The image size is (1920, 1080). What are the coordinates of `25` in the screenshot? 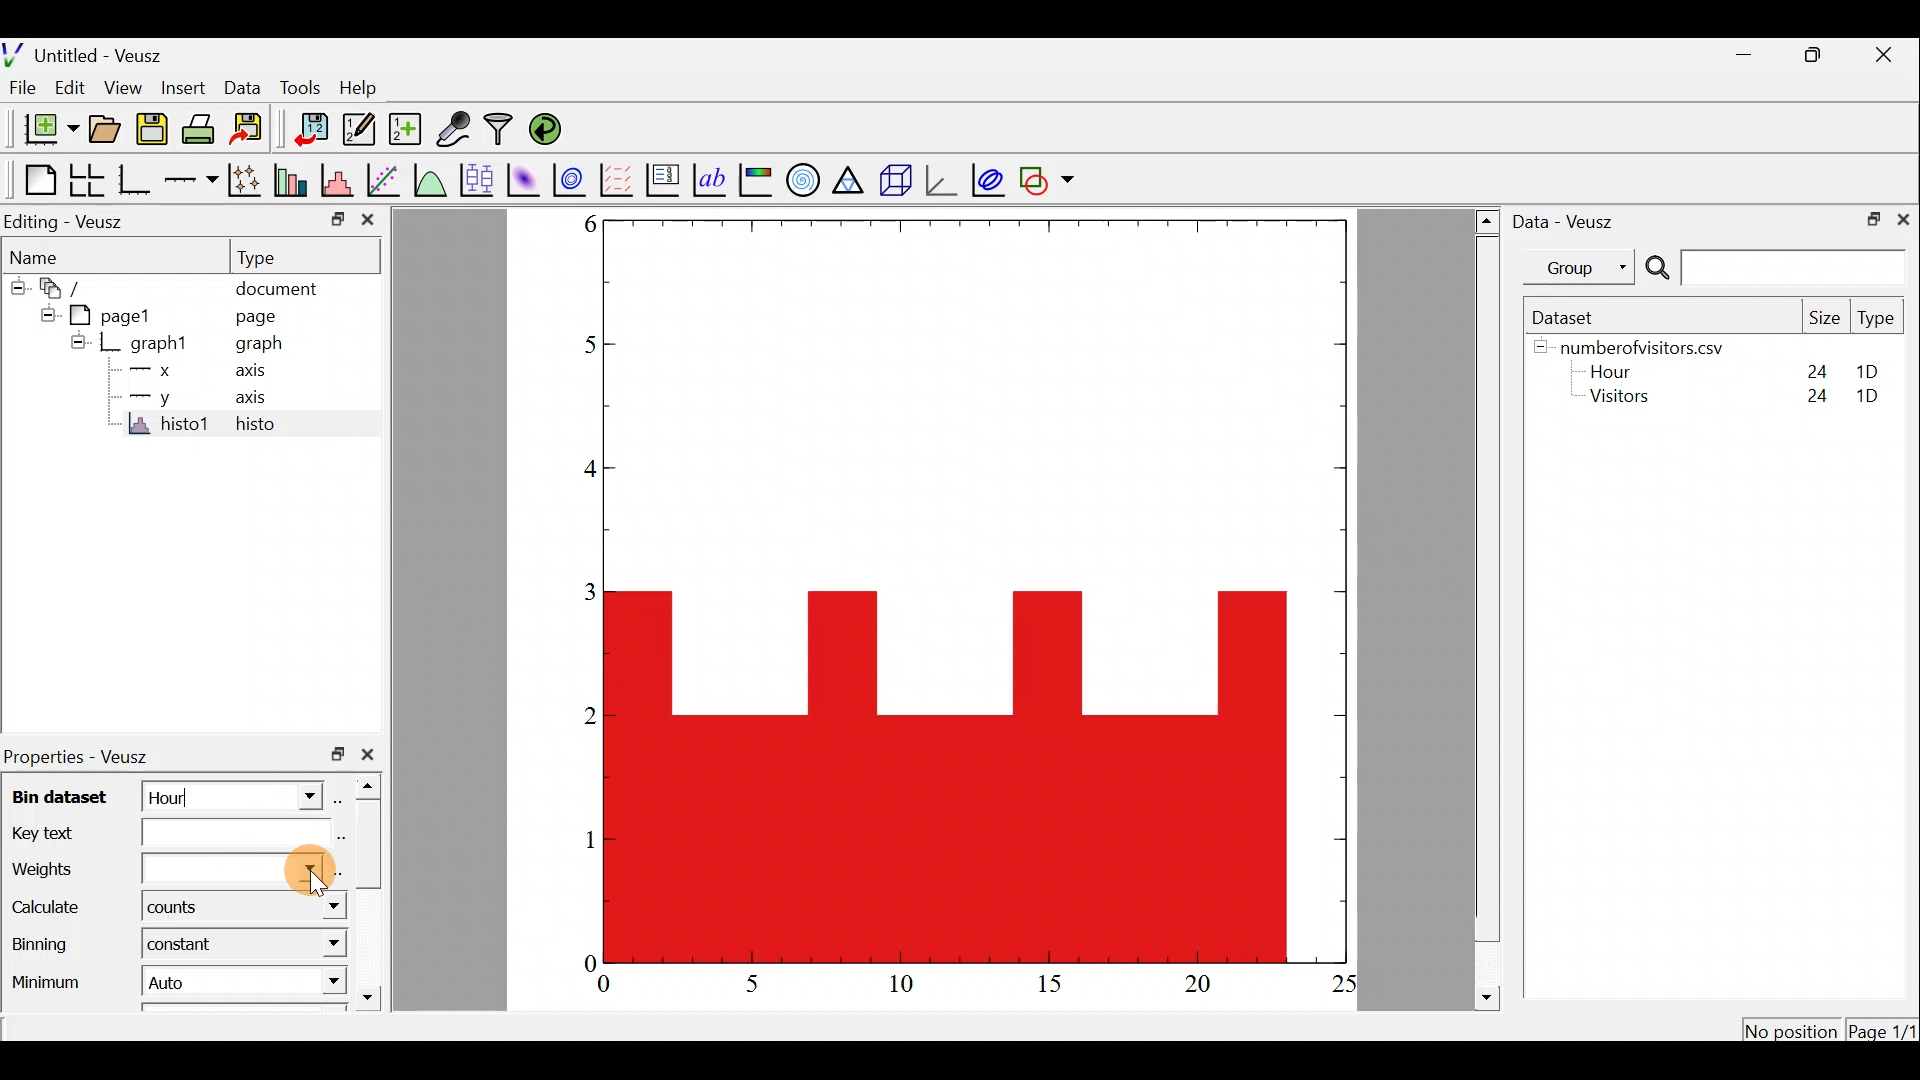 It's located at (1342, 985).